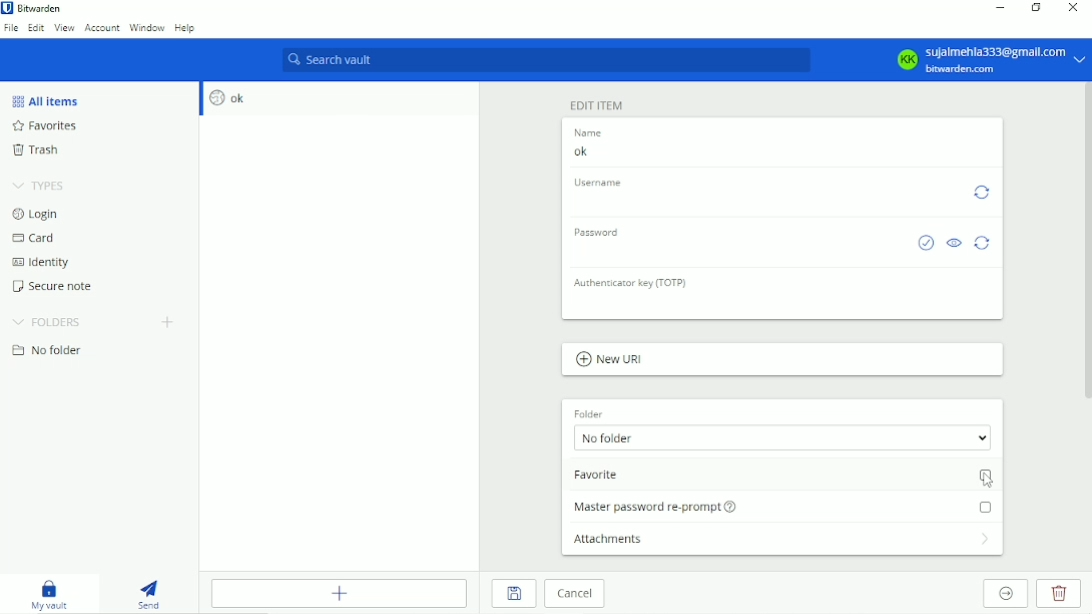  Describe the element at coordinates (338, 593) in the screenshot. I see `Add item` at that location.